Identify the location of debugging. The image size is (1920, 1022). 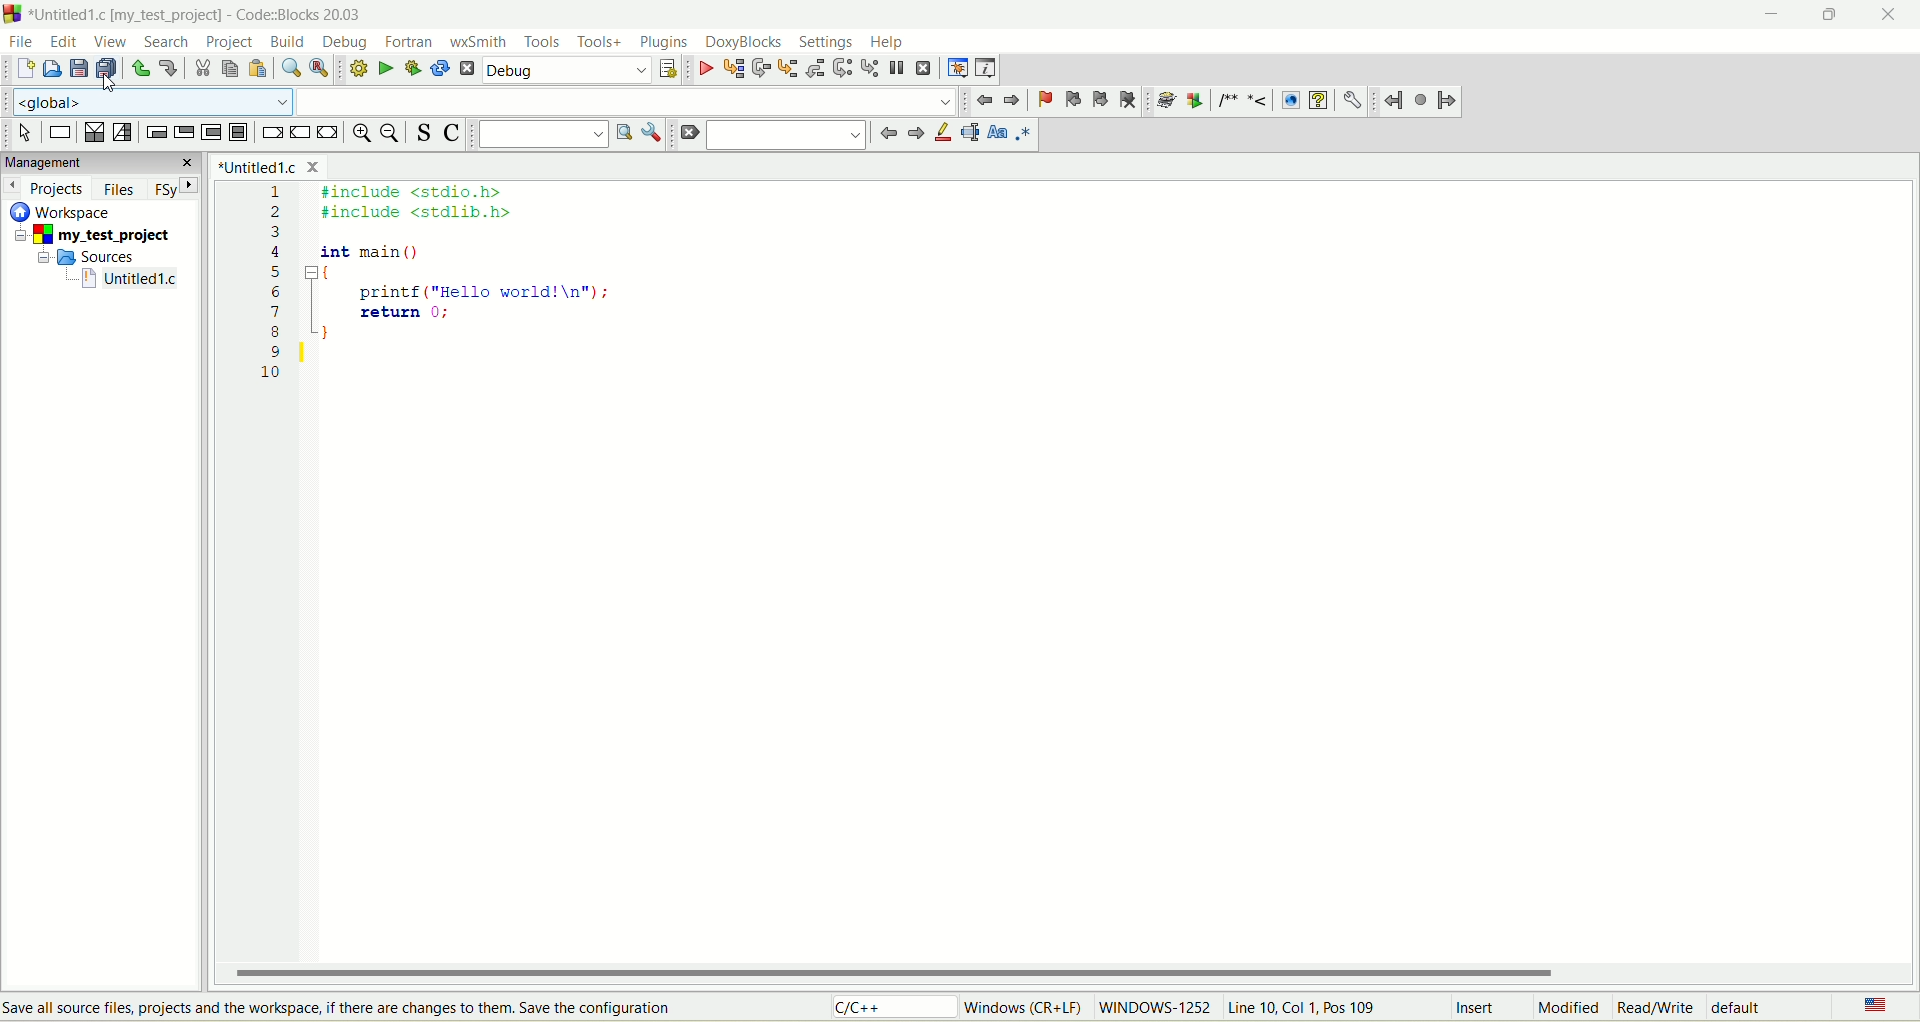
(957, 69).